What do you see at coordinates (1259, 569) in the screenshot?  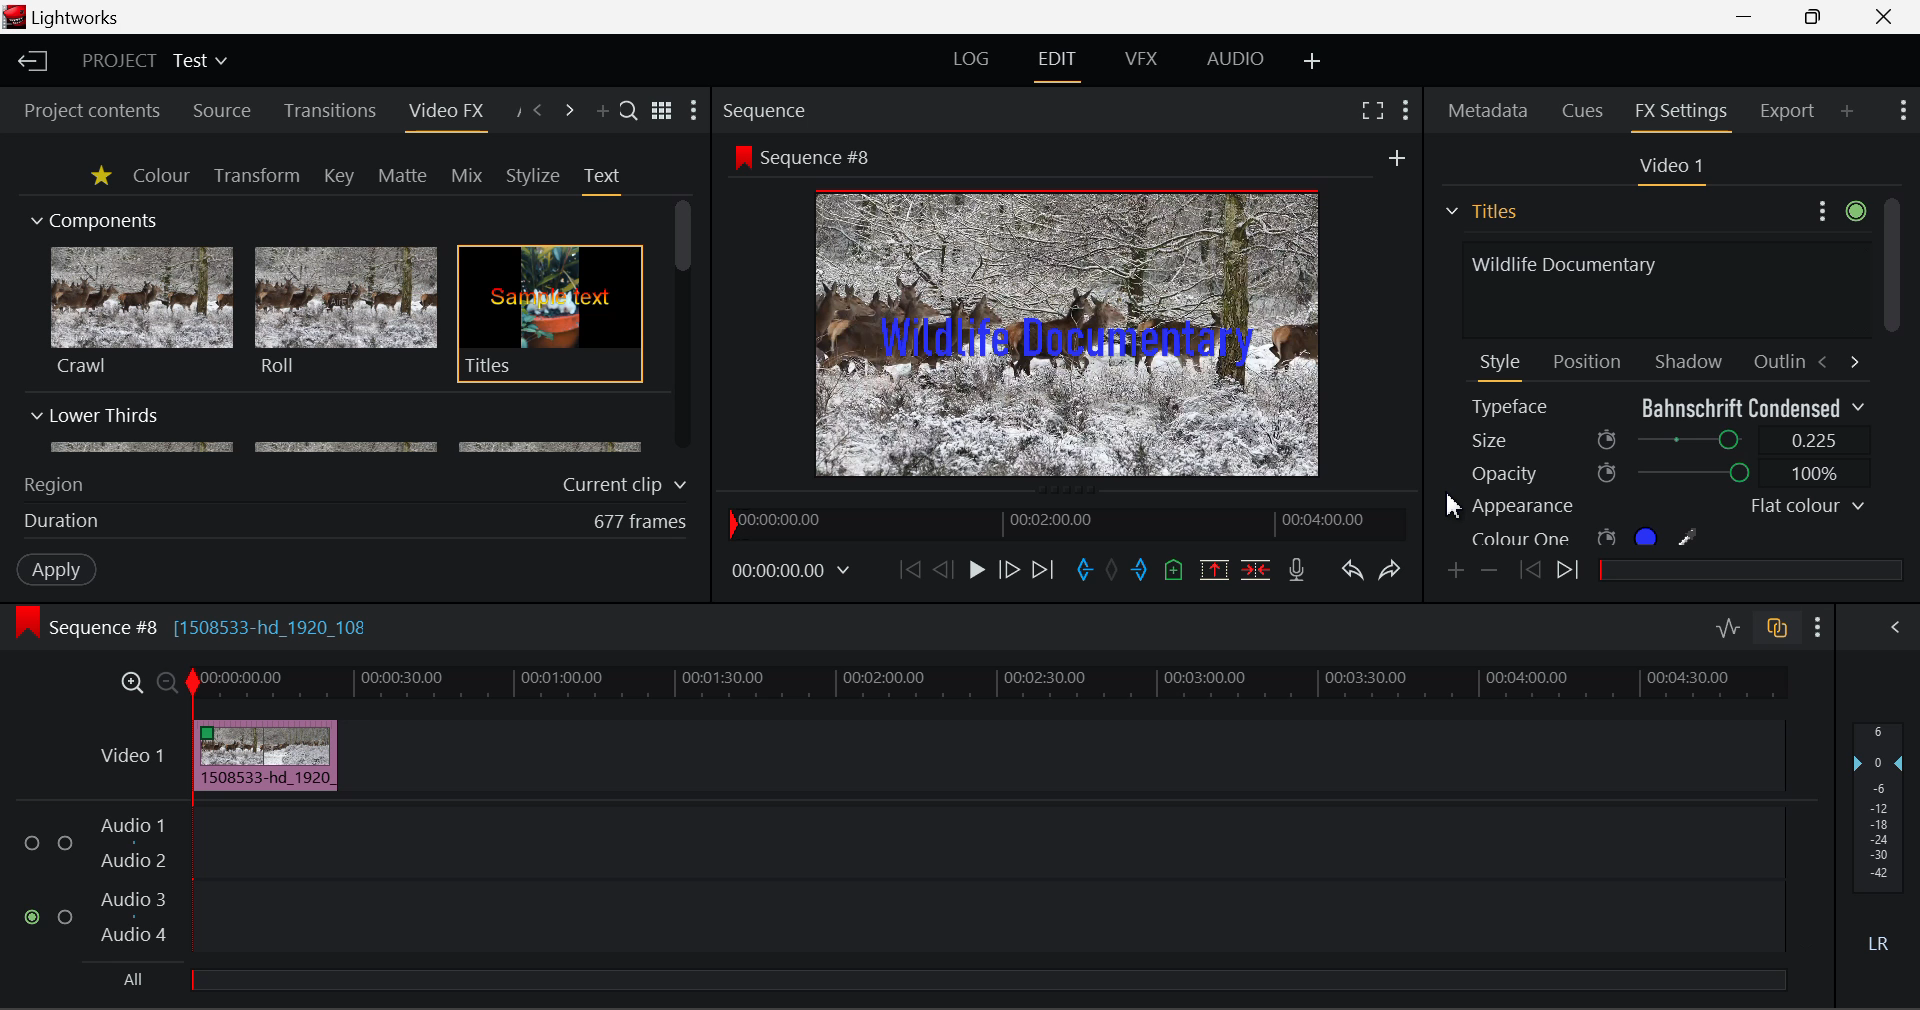 I see `Delete/Cut` at bounding box center [1259, 569].